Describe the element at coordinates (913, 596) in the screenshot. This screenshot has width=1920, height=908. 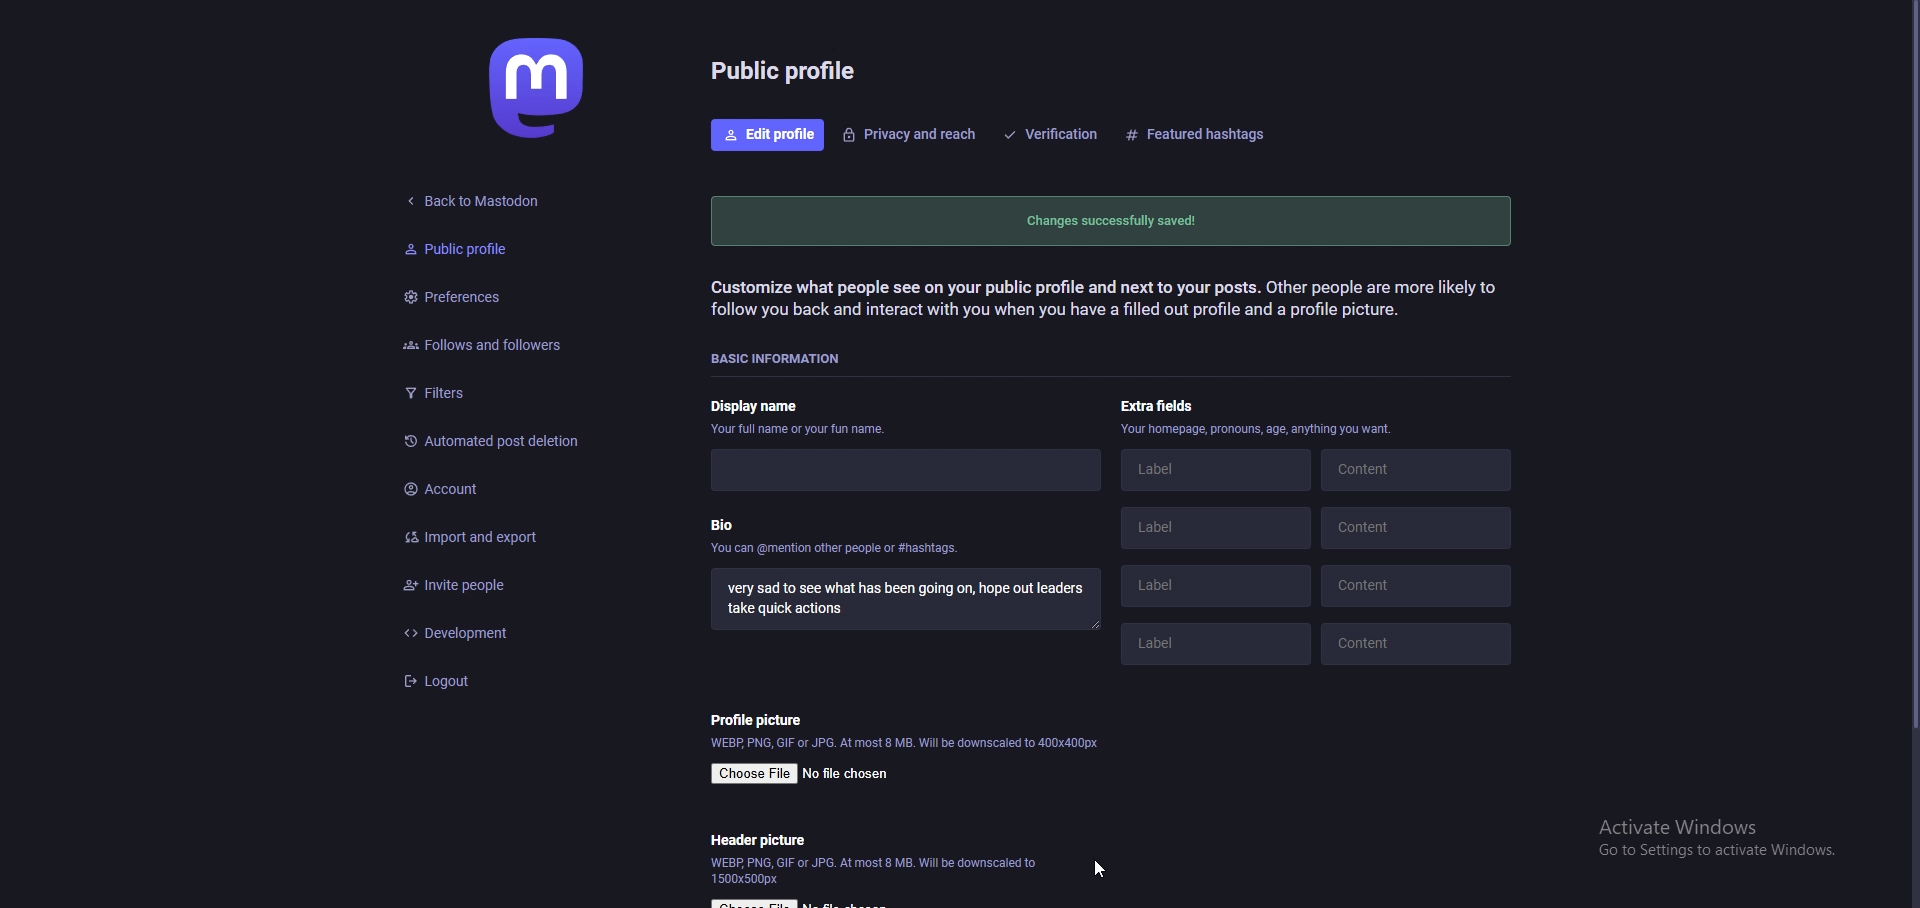
I see `bio` at that location.